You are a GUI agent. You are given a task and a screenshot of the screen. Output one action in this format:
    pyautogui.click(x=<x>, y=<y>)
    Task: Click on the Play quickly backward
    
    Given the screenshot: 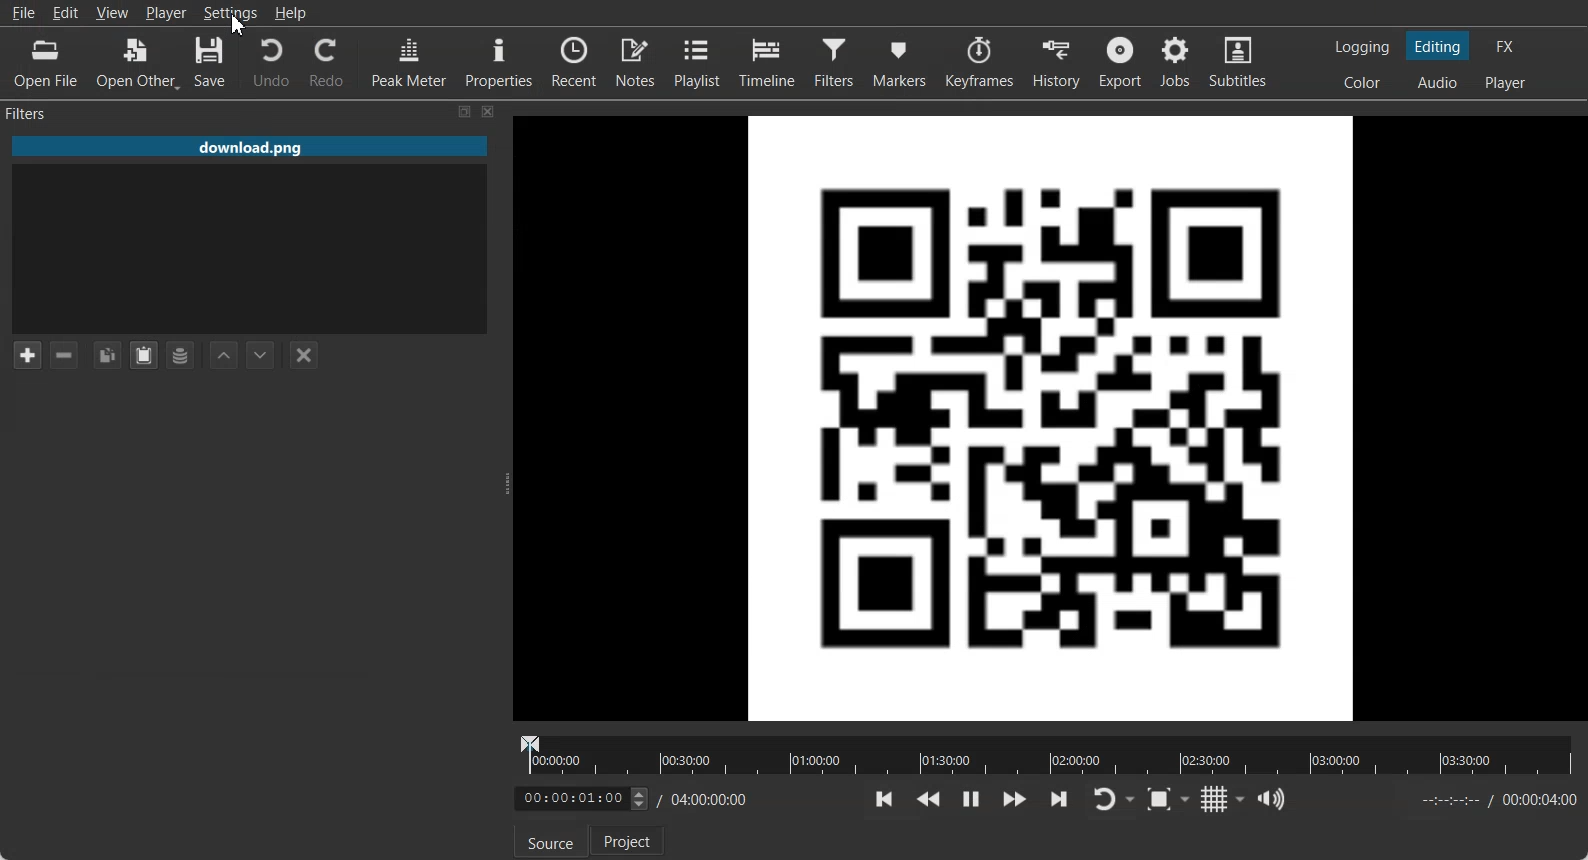 What is the action you would take?
    pyautogui.click(x=928, y=800)
    